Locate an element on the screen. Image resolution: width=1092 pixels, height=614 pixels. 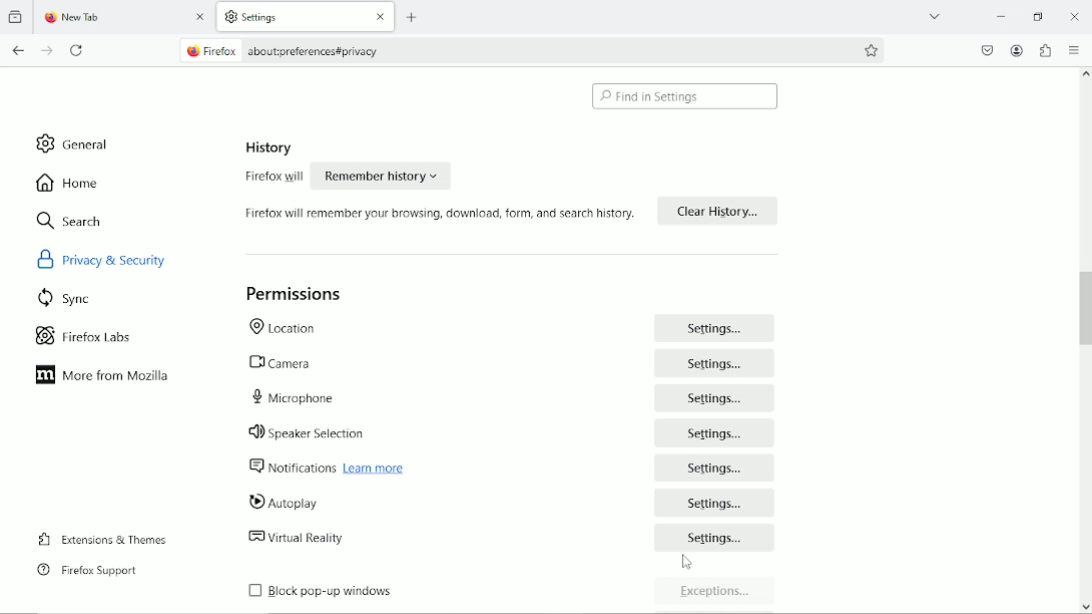
firefox labs is located at coordinates (84, 334).